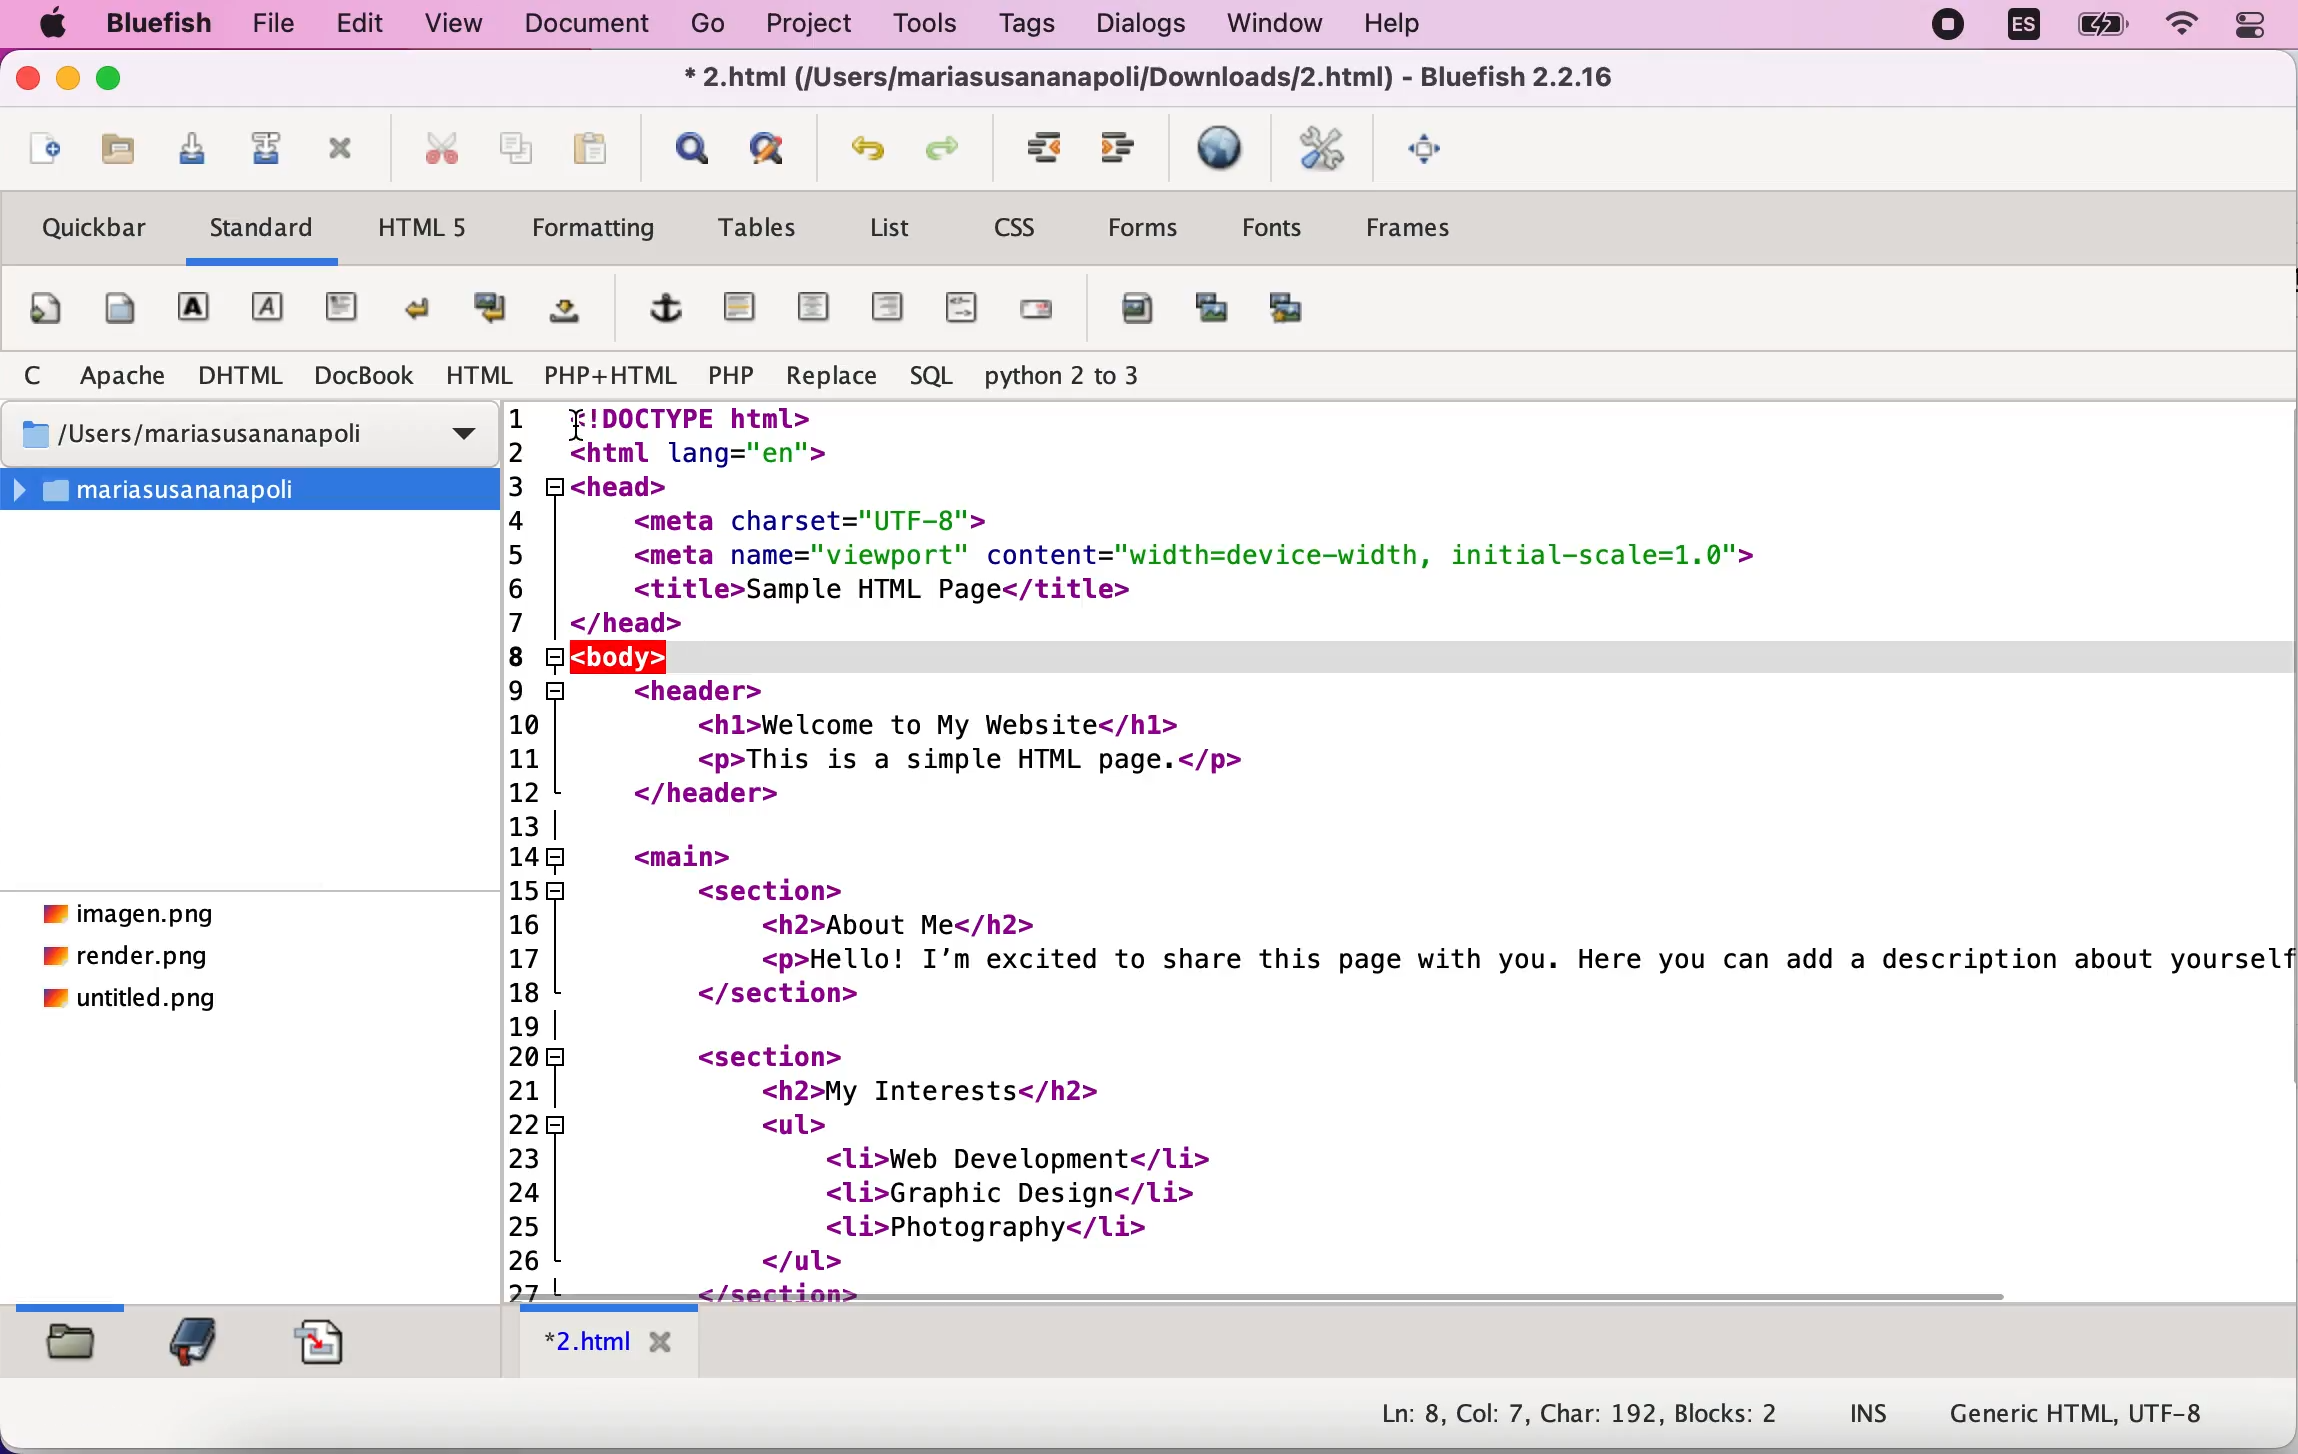 This screenshot has width=2298, height=1454. I want to click on indent, so click(1126, 151).